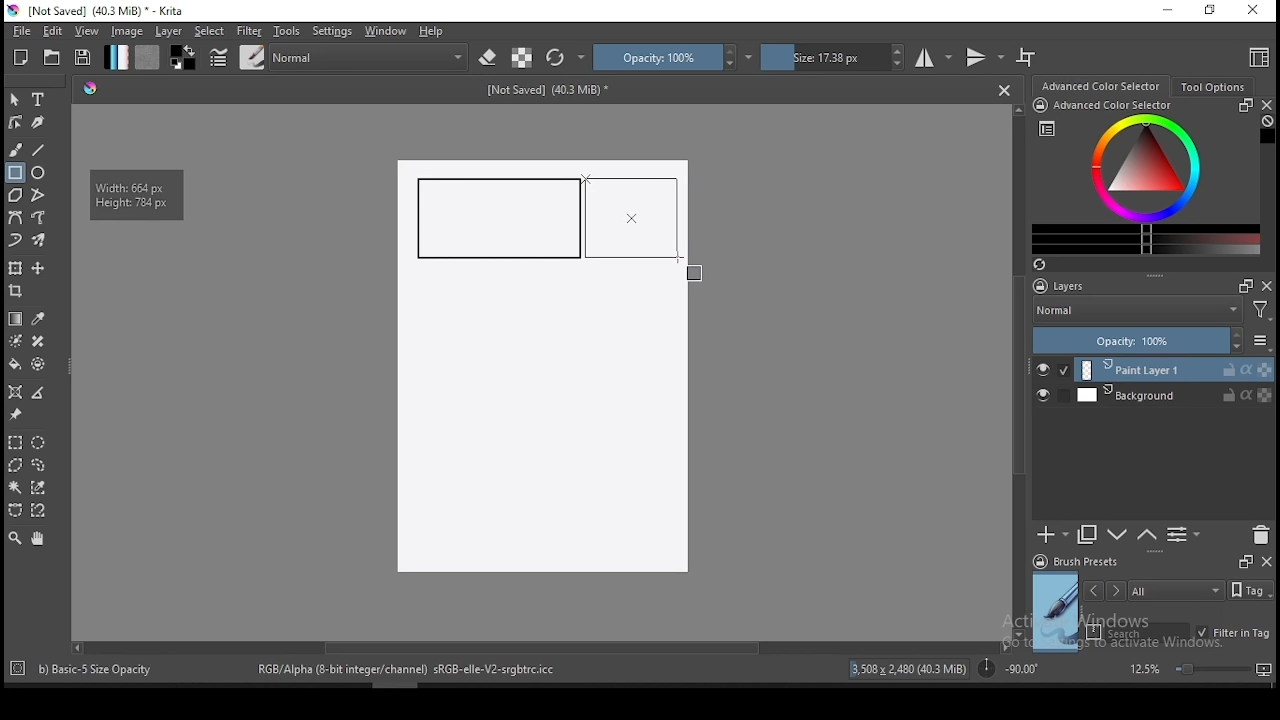  What do you see at coordinates (522, 59) in the screenshot?
I see `preserve alpha` at bounding box center [522, 59].